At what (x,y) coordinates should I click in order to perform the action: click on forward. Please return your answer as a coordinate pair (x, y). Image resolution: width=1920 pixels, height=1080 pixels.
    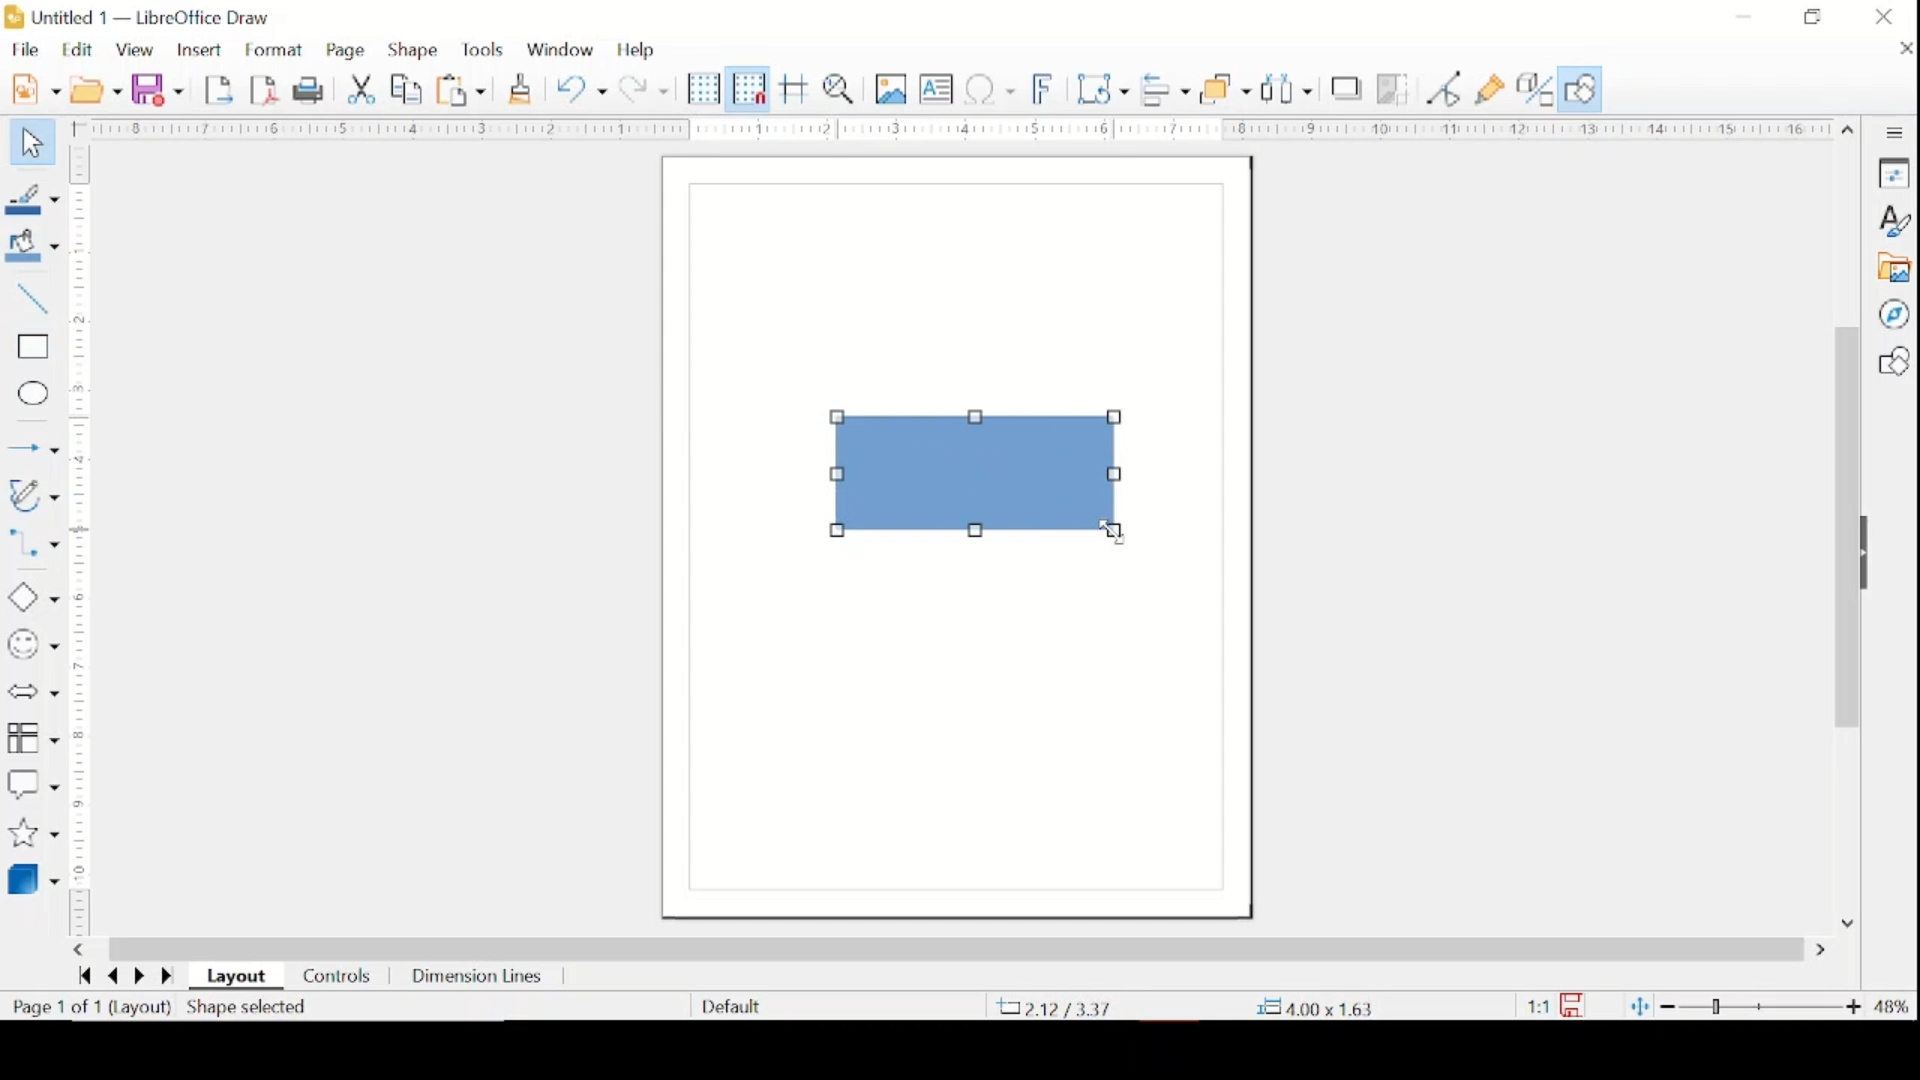
    Looking at the image, I should click on (170, 978).